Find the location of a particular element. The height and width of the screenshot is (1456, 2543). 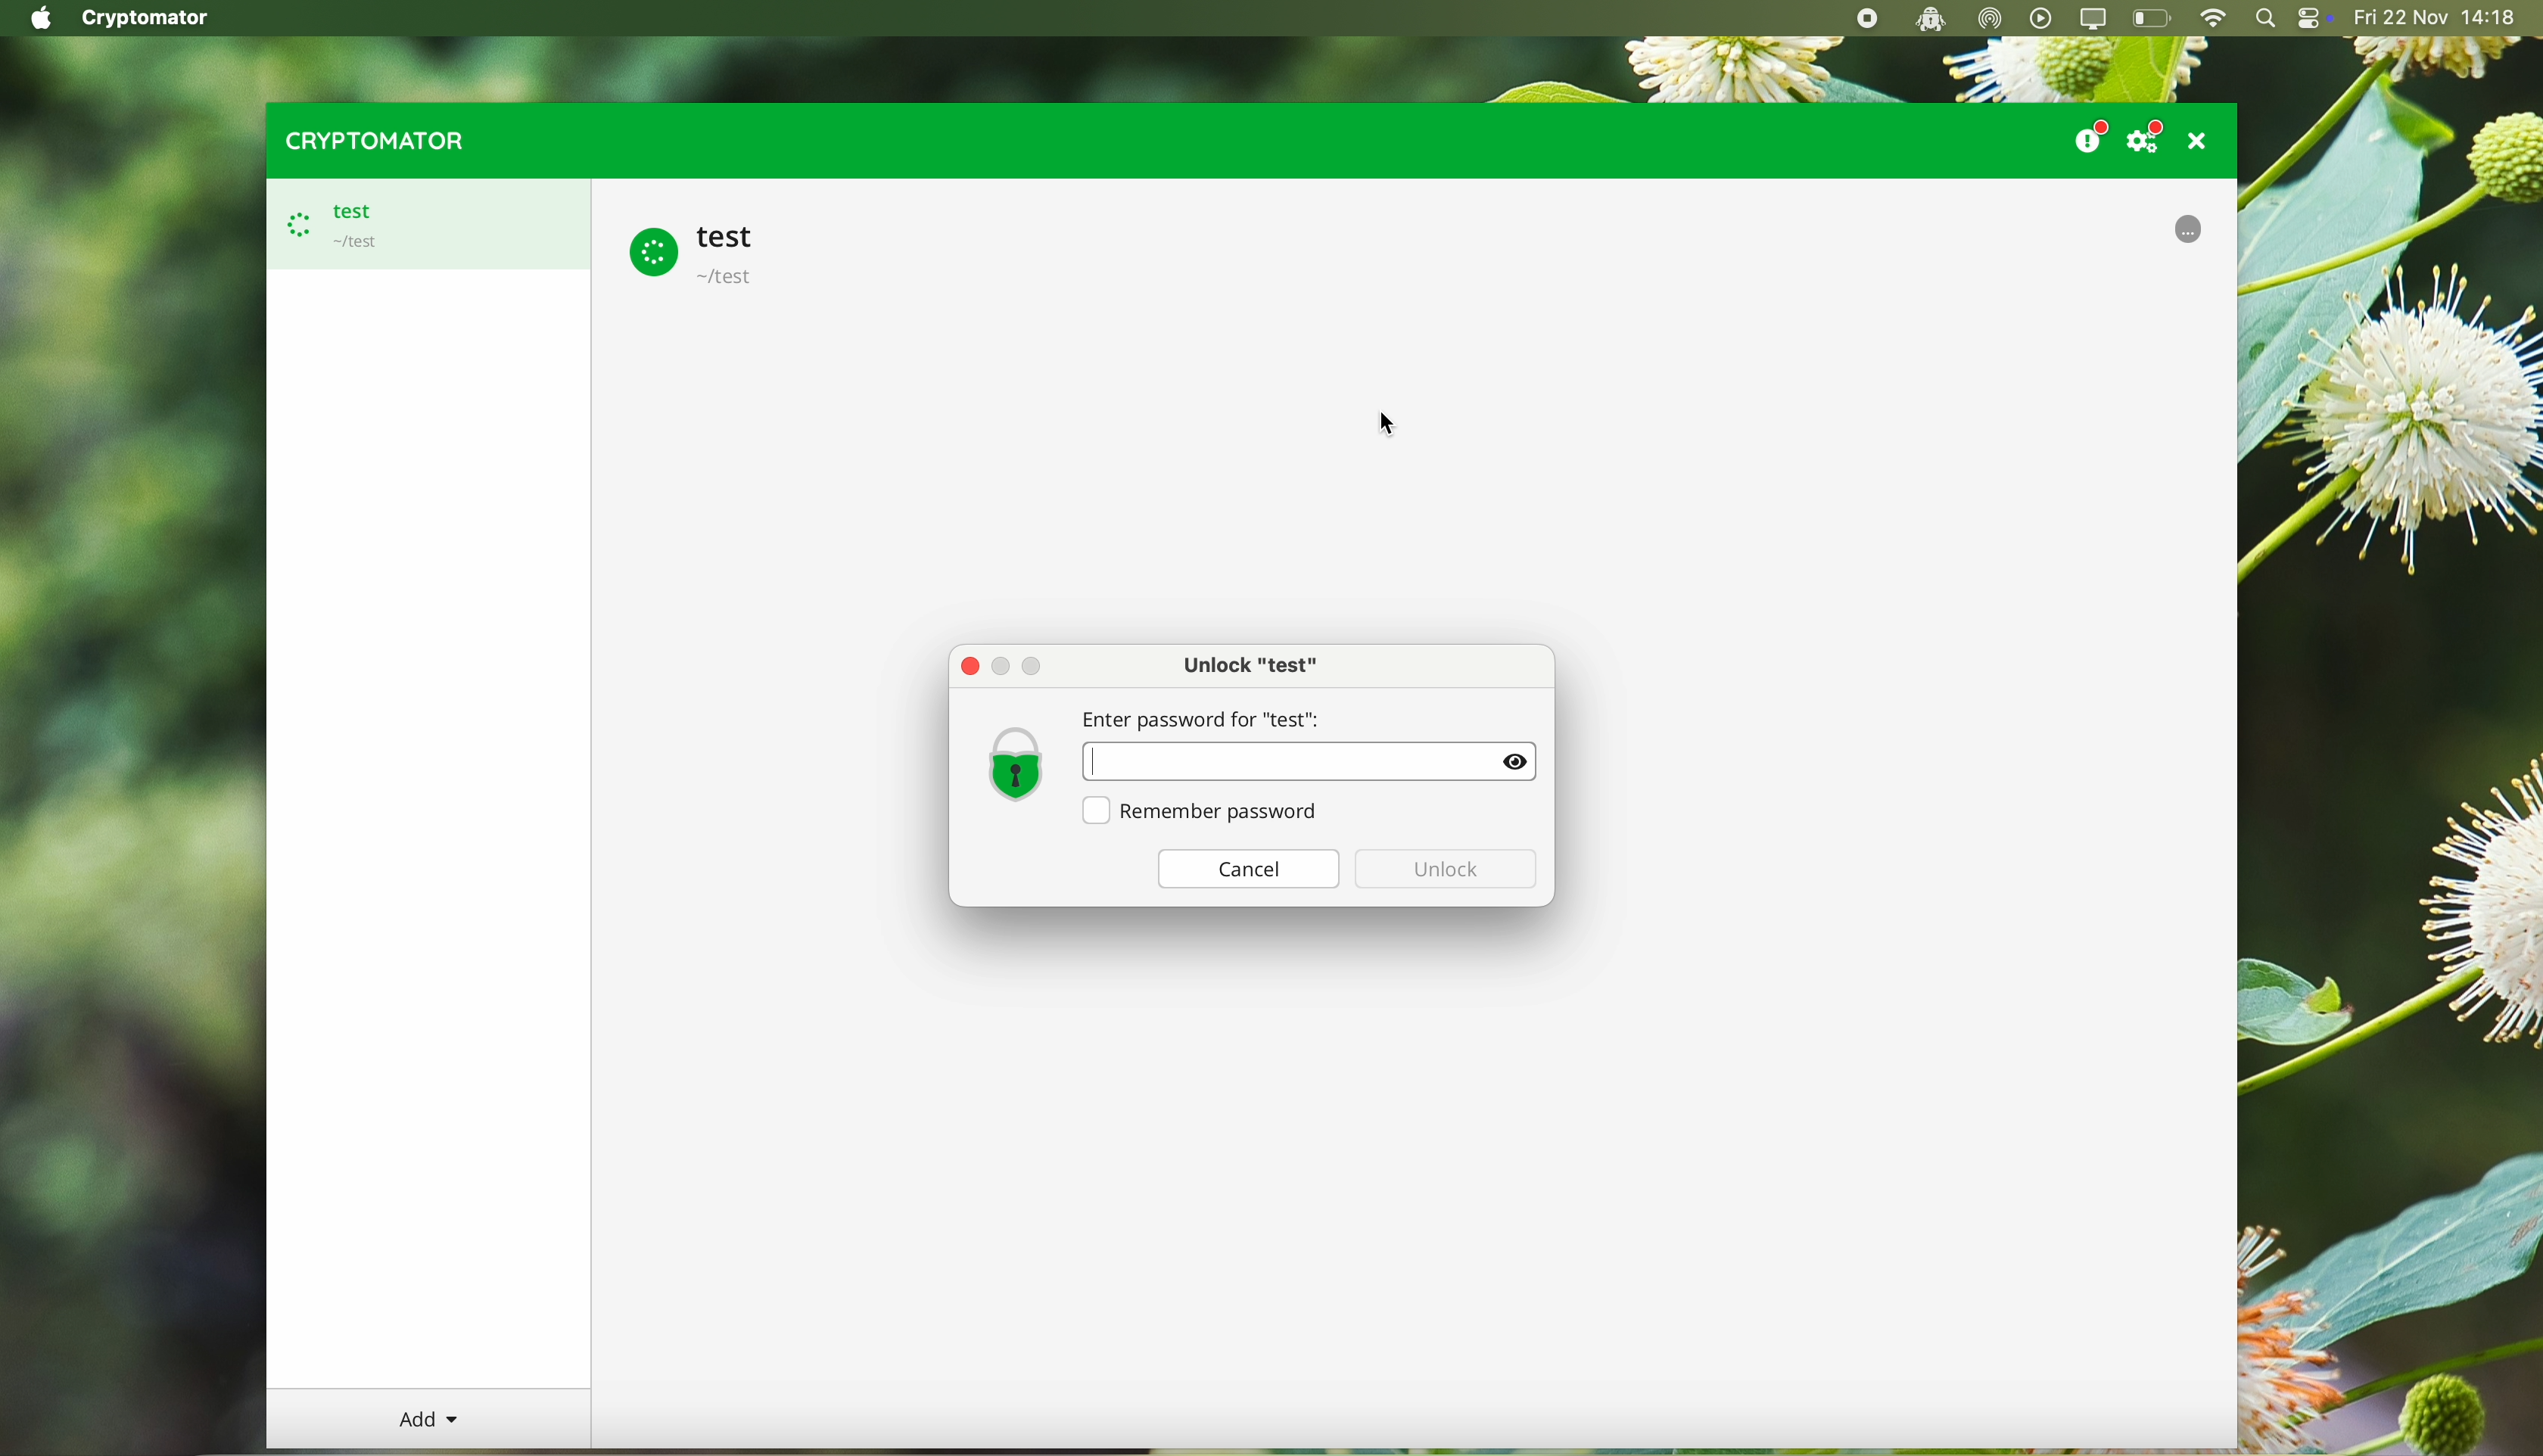

unlock test is located at coordinates (1255, 665).